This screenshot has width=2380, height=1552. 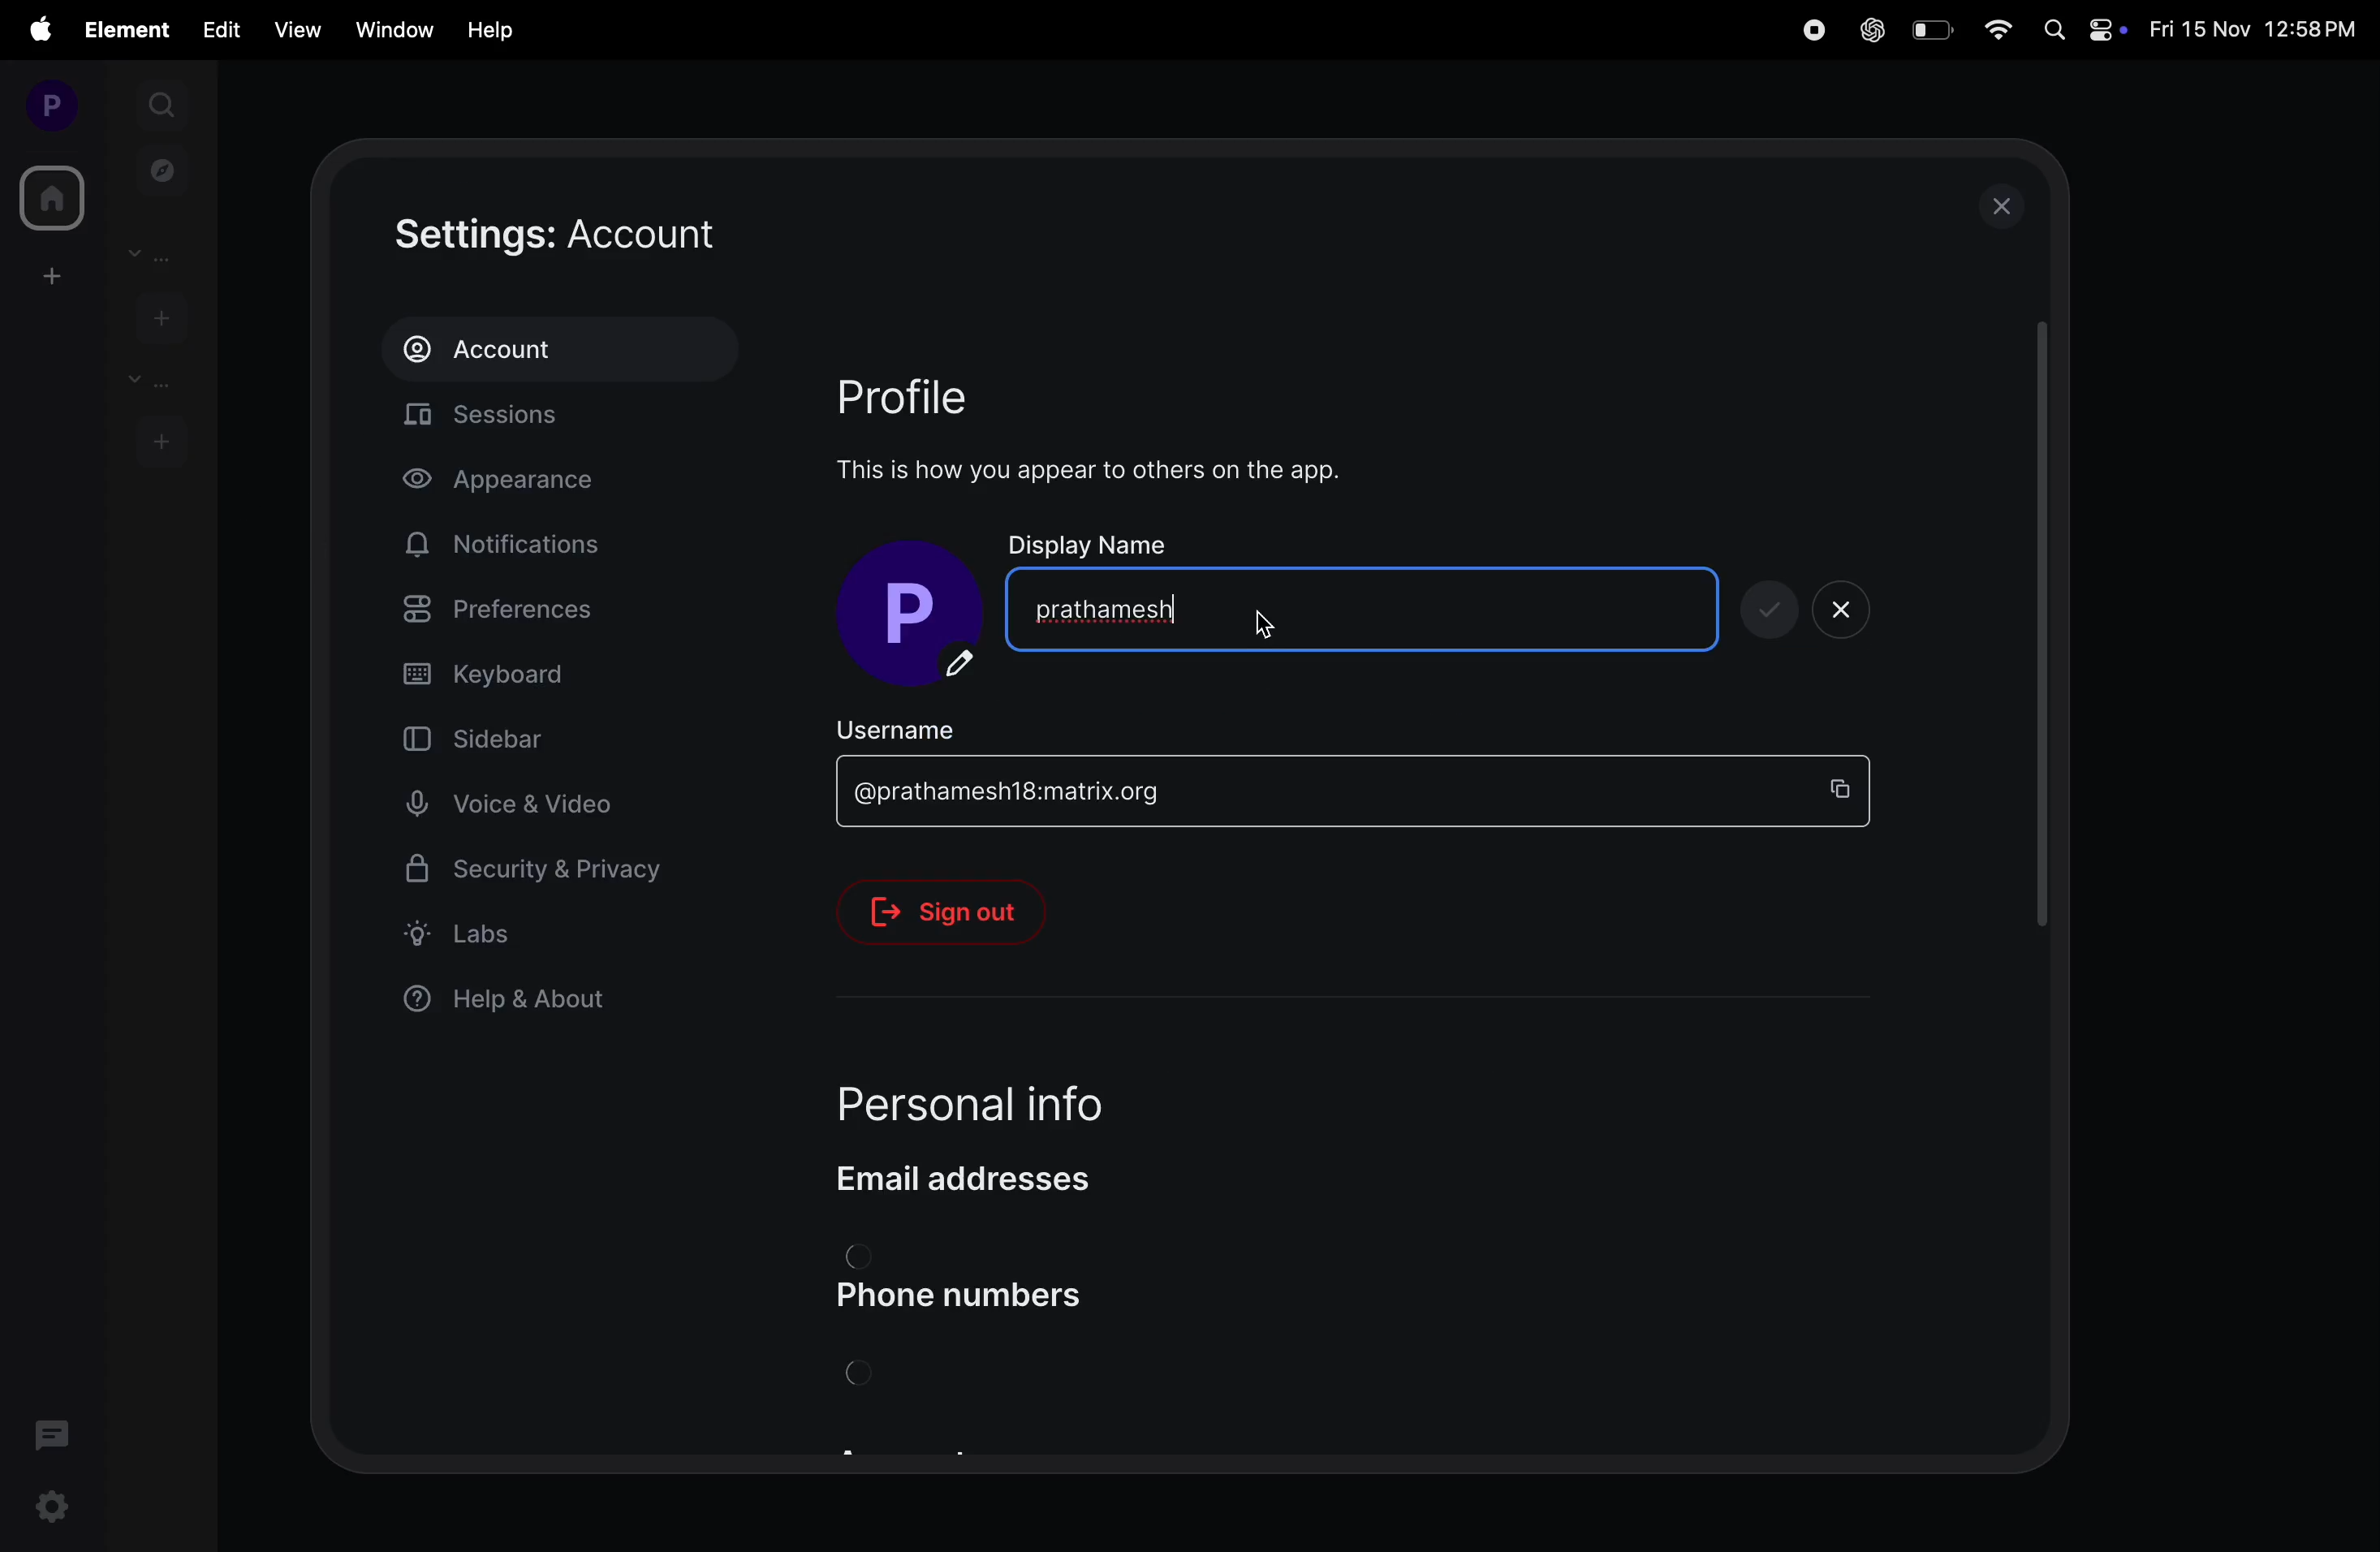 I want to click on add, so click(x=47, y=275).